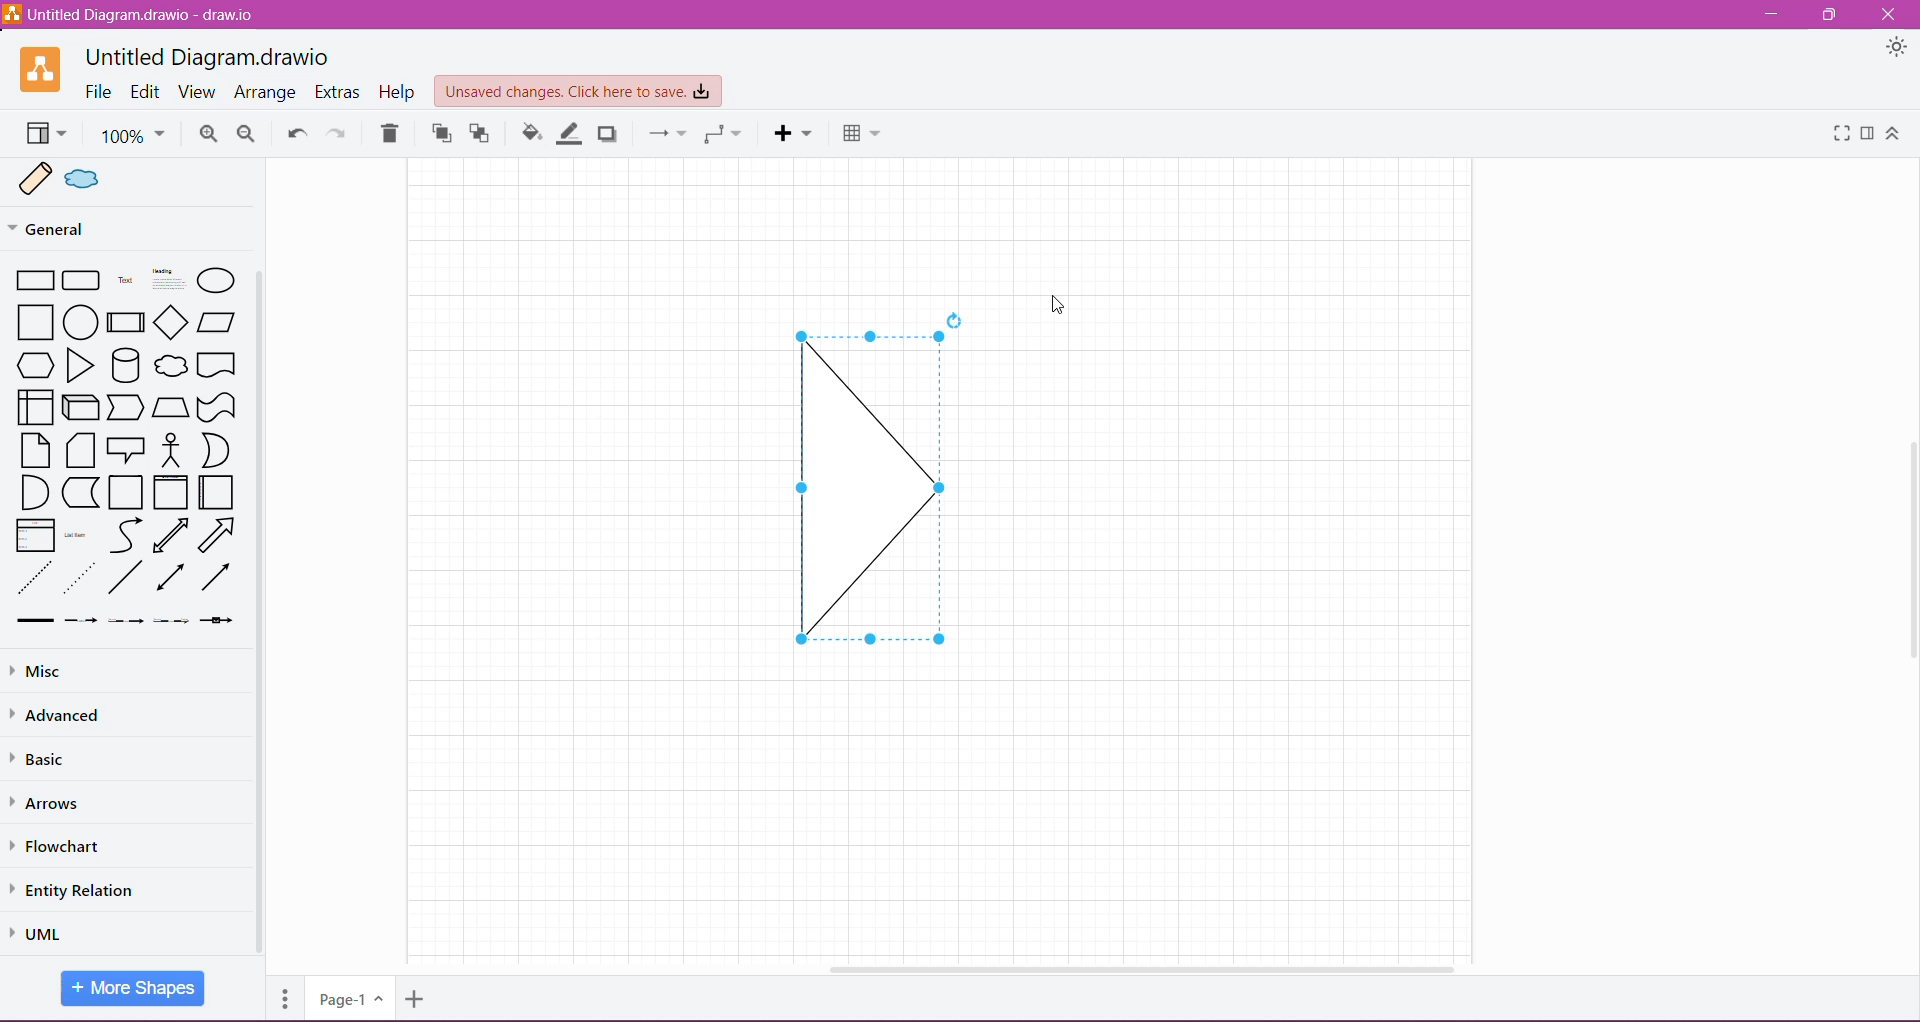 The height and width of the screenshot is (1022, 1920). What do you see at coordinates (296, 134) in the screenshot?
I see `Undo` at bounding box center [296, 134].